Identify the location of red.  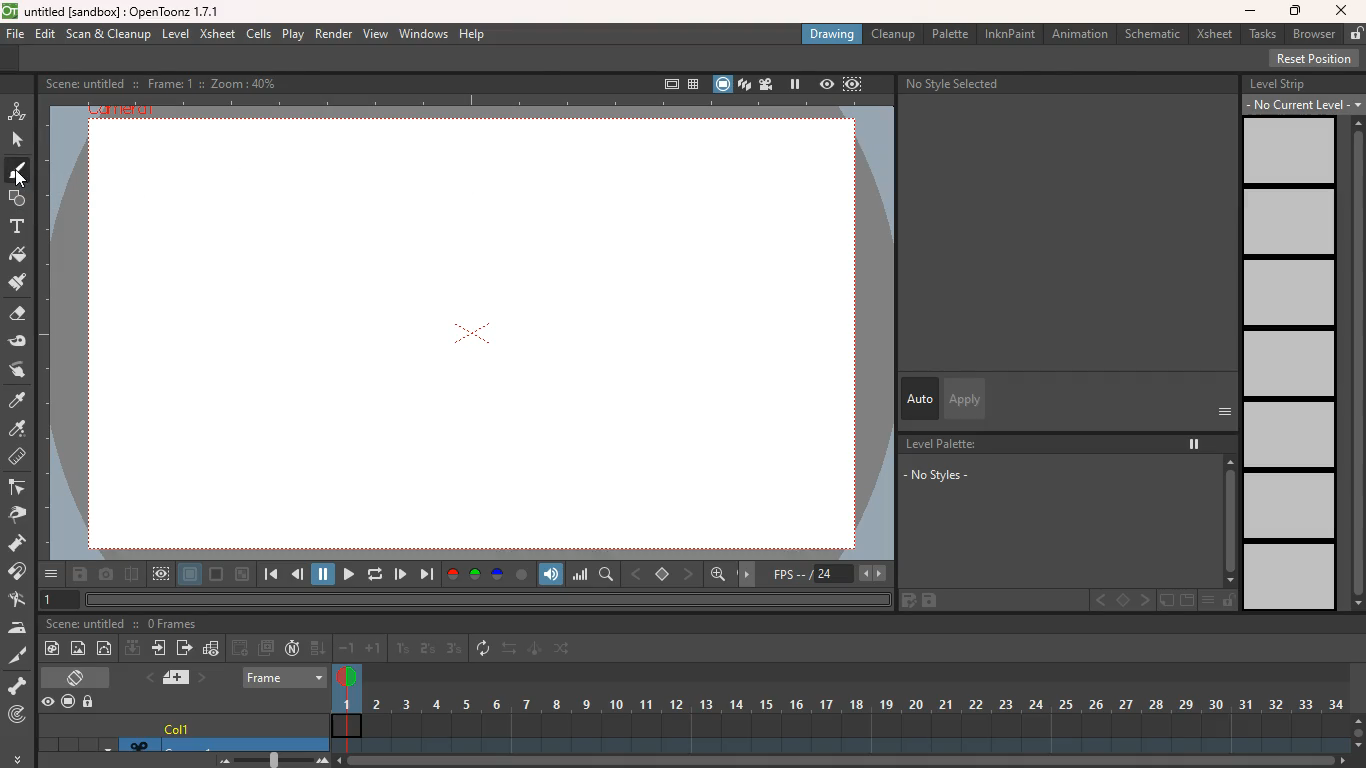
(452, 574).